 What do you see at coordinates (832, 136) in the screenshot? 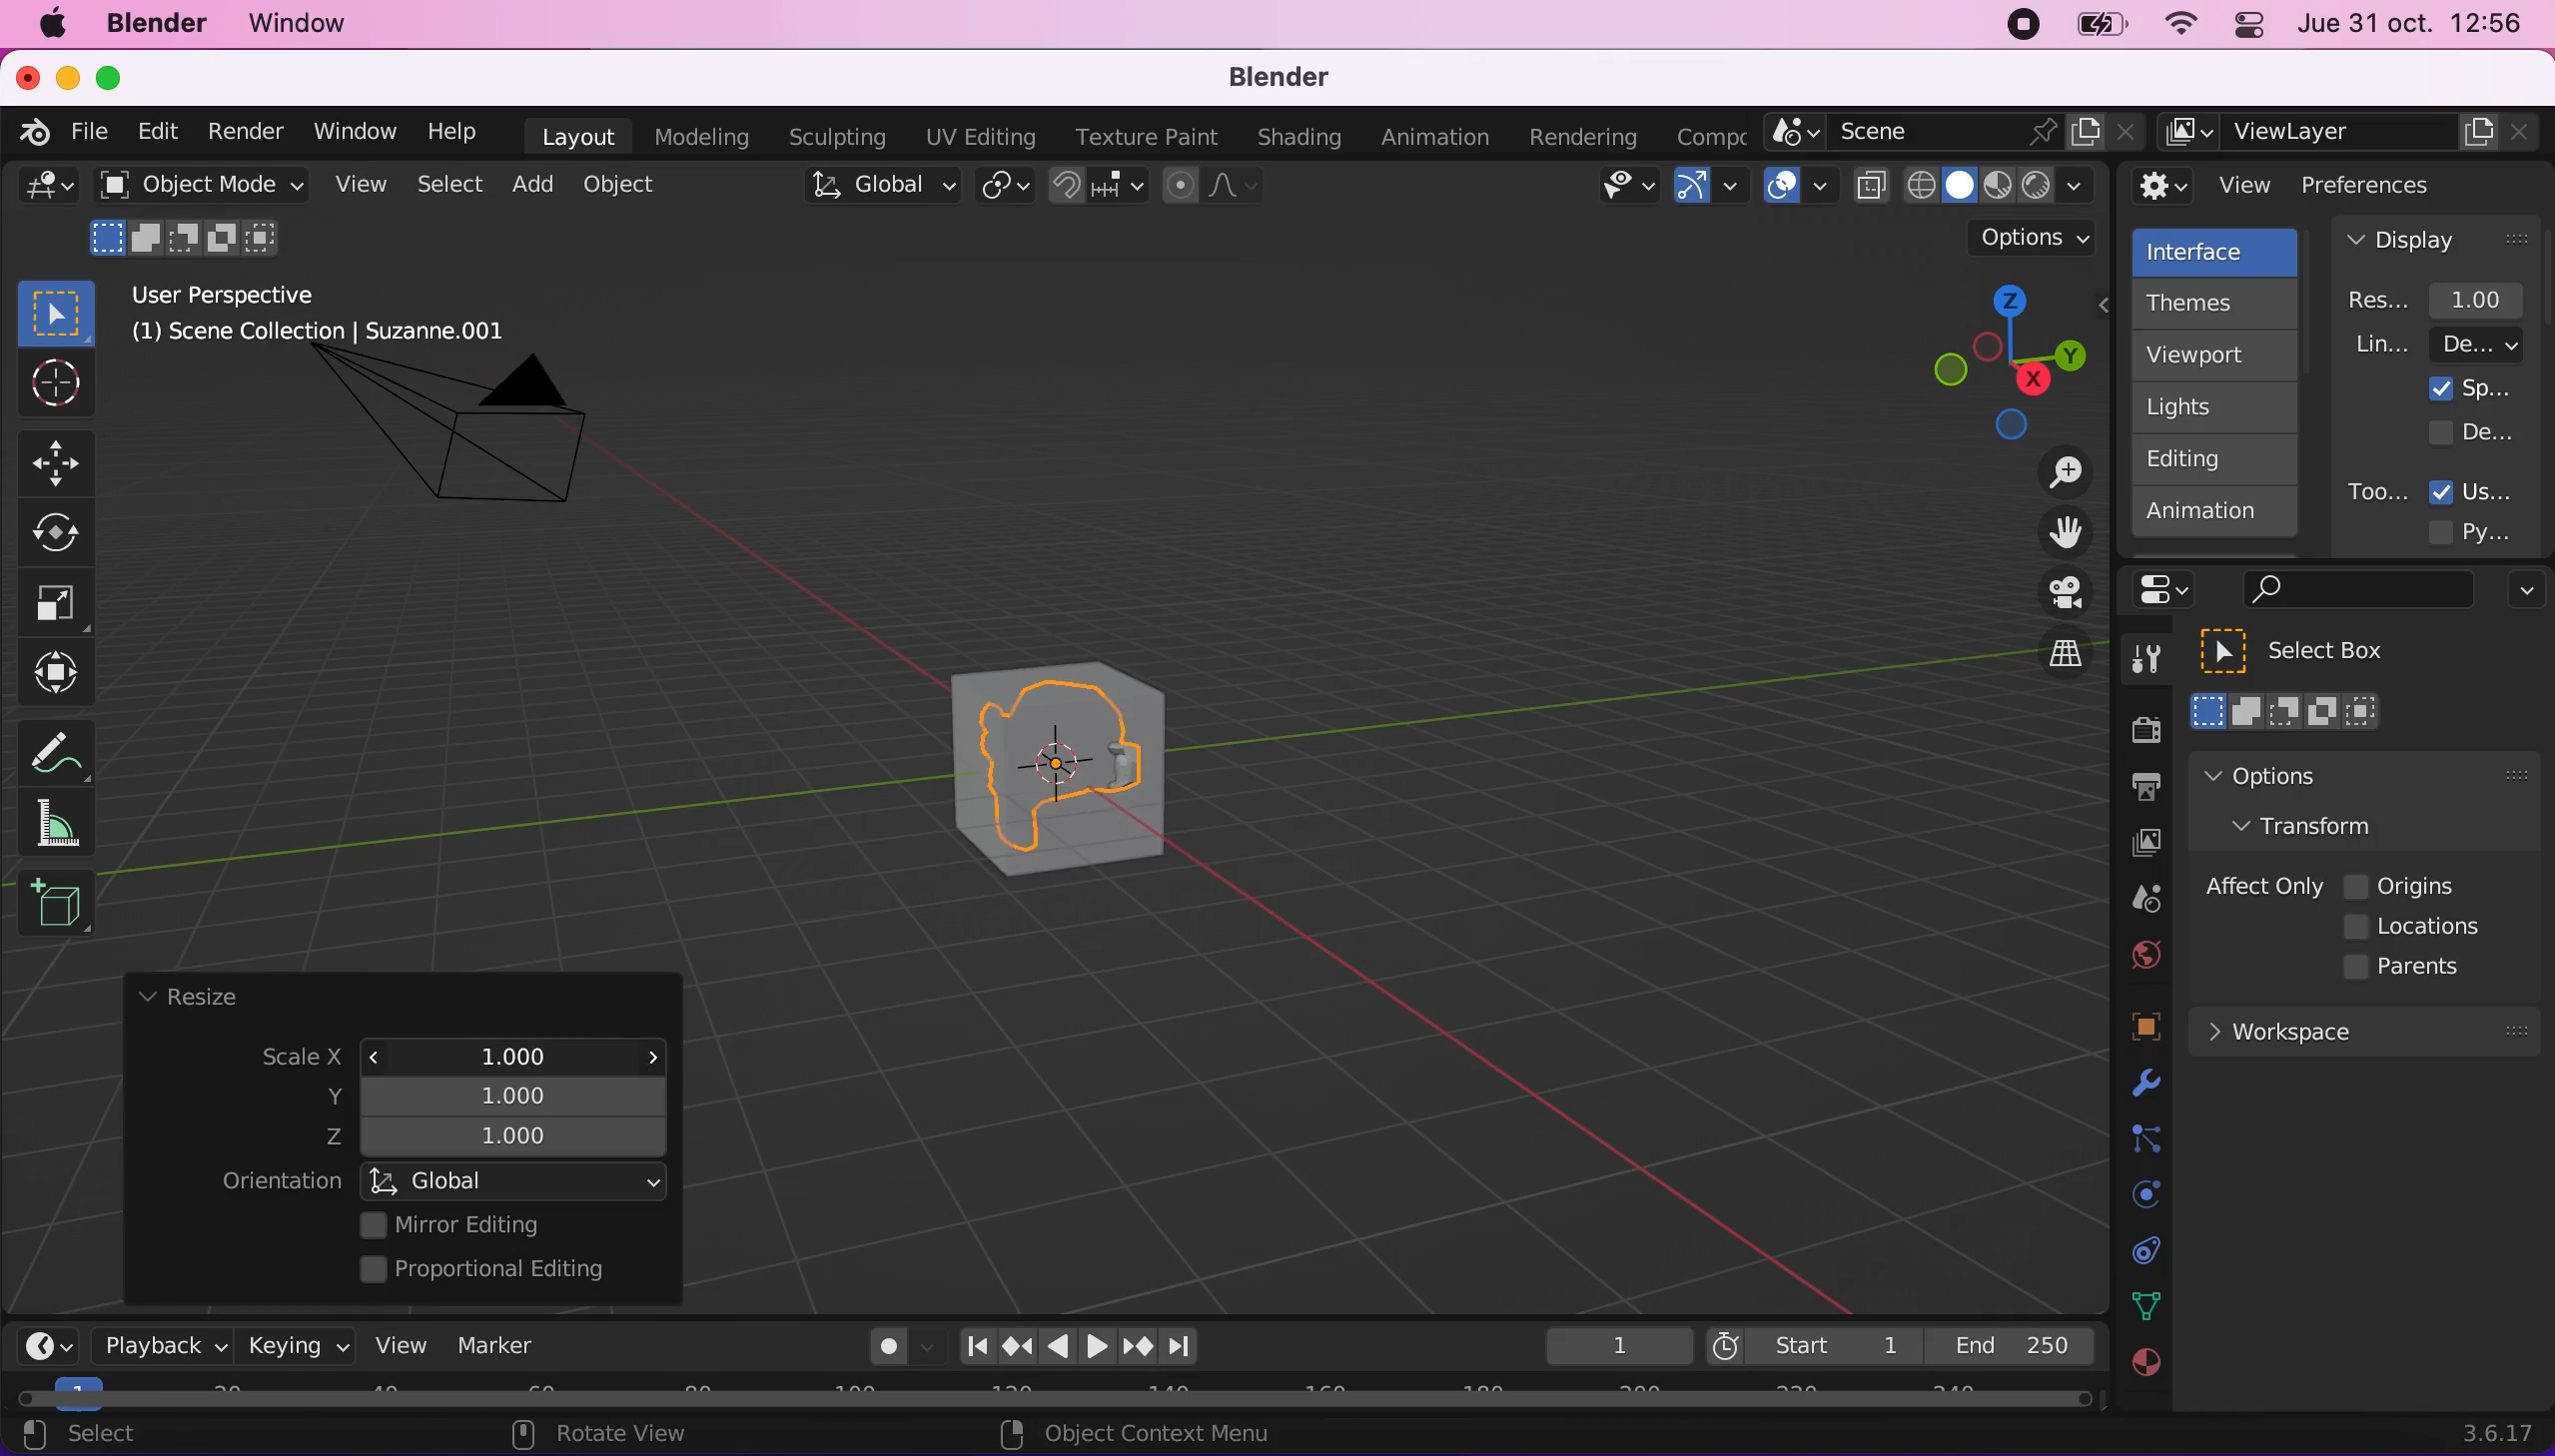
I see `sculpting` at bounding box center [832, 136].